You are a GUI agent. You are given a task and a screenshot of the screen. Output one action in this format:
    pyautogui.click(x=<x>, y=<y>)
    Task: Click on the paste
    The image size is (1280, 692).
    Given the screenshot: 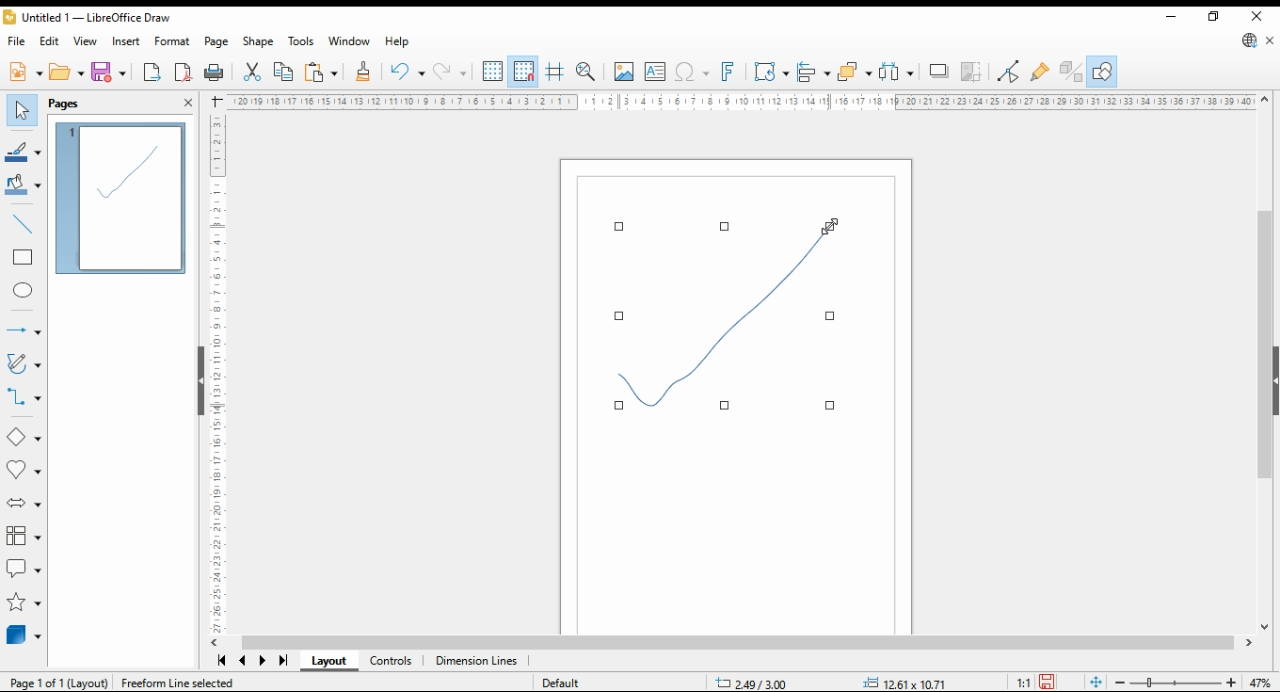 What is the action you would take?
    pyautogui.click(x=323, y=71)
    